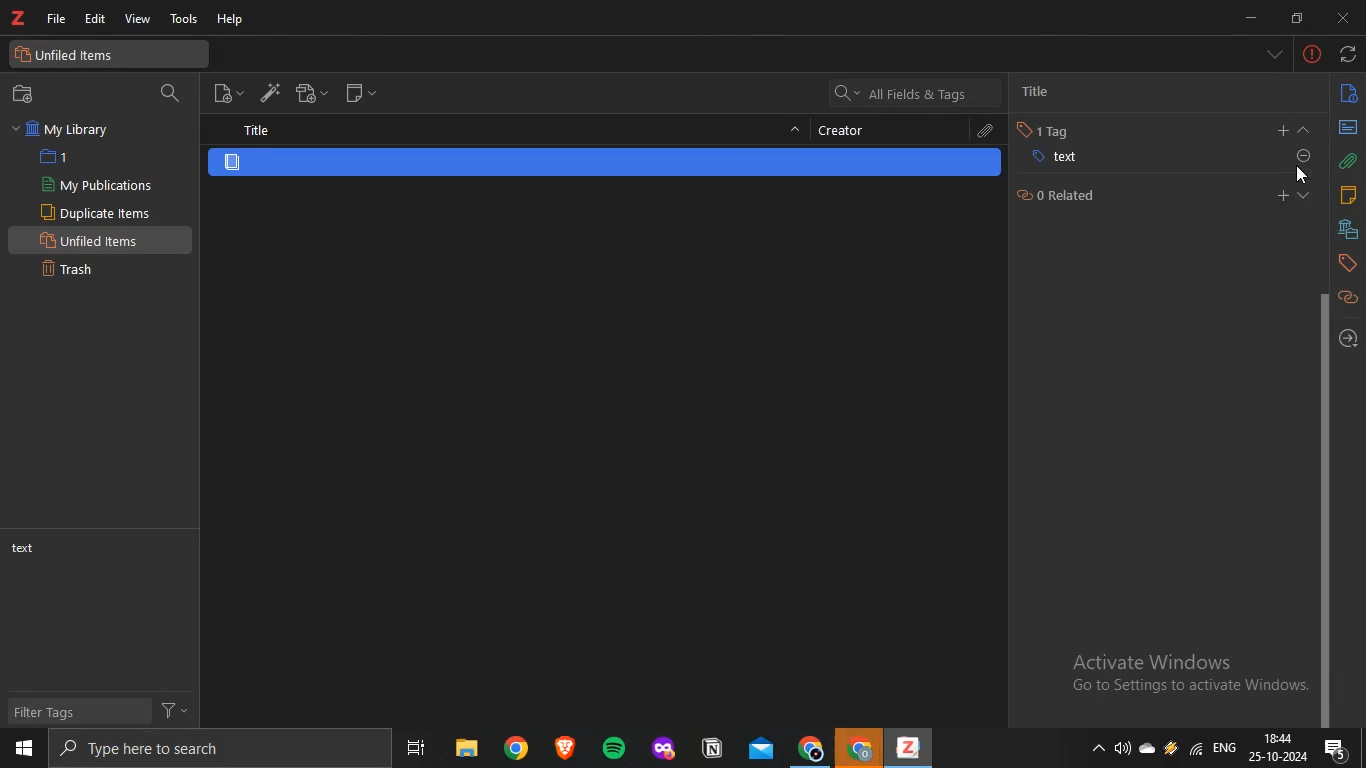 This screenshot has height=768, width=1366. What do you see at coordinates (414, 748) in the screenshot?
I see `task view` at bounding box center [414, 748].